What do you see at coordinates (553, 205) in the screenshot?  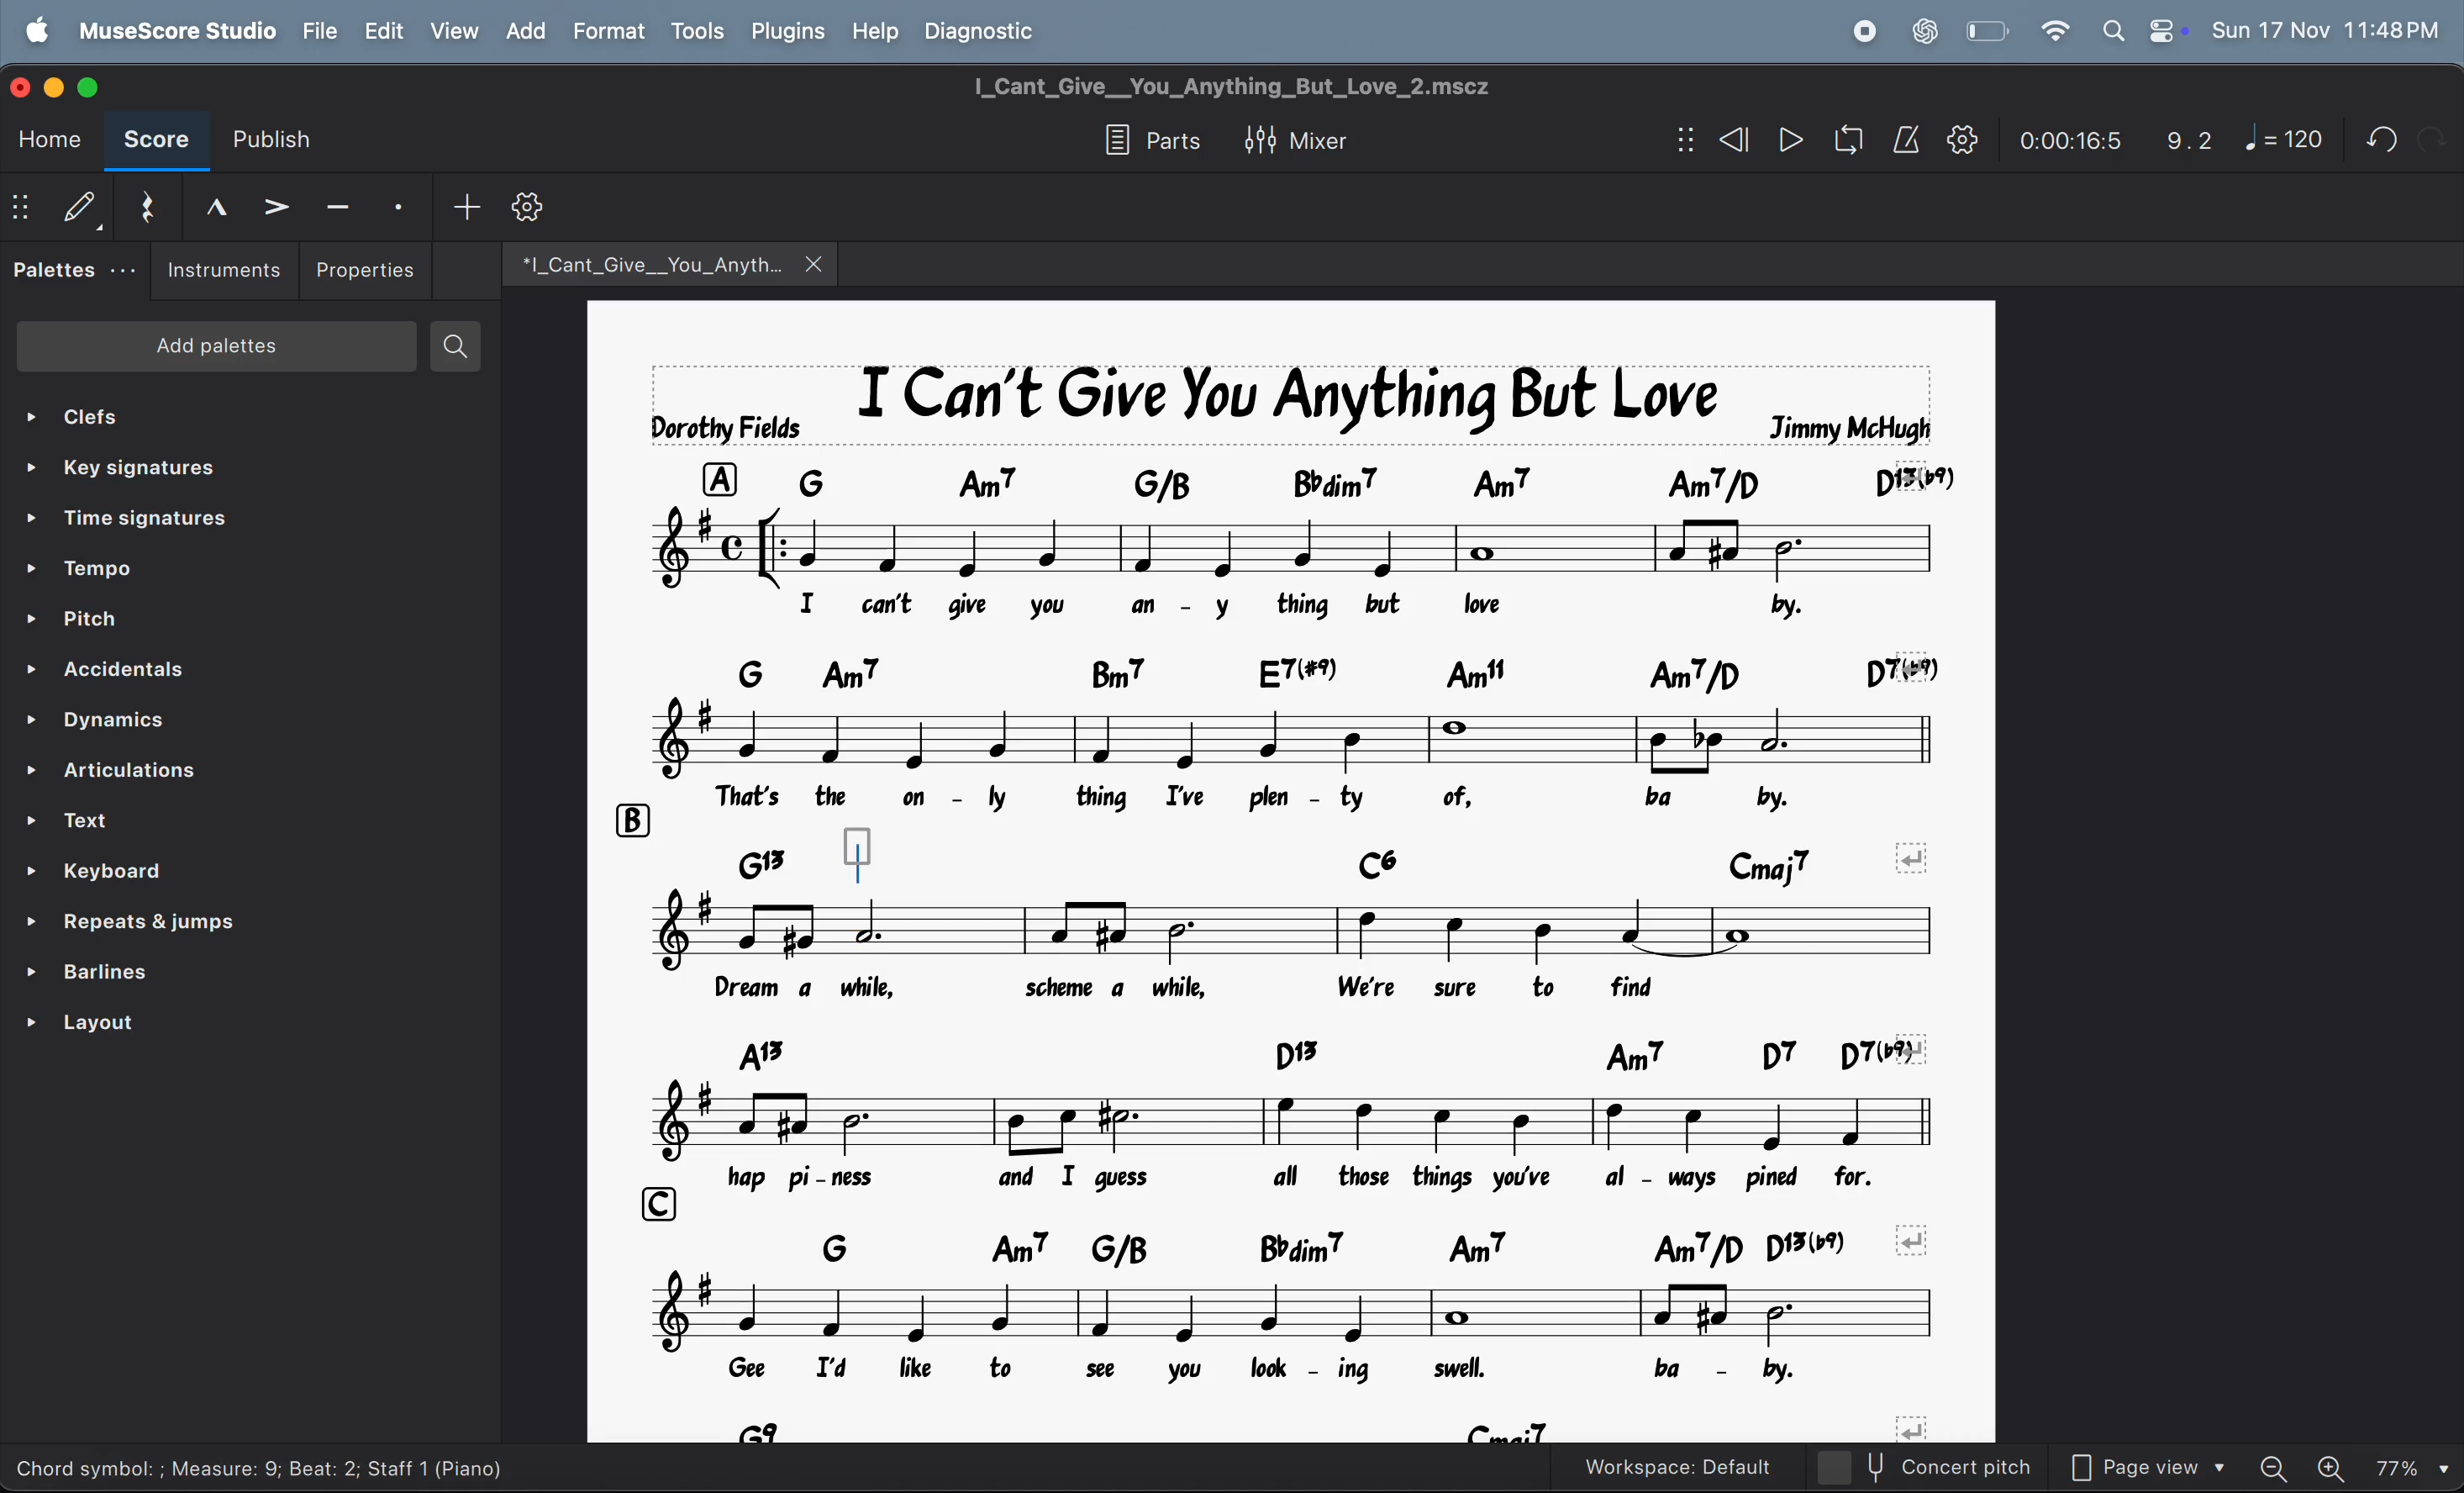 I see `customize tool bar` at bounding box center [553, 205].